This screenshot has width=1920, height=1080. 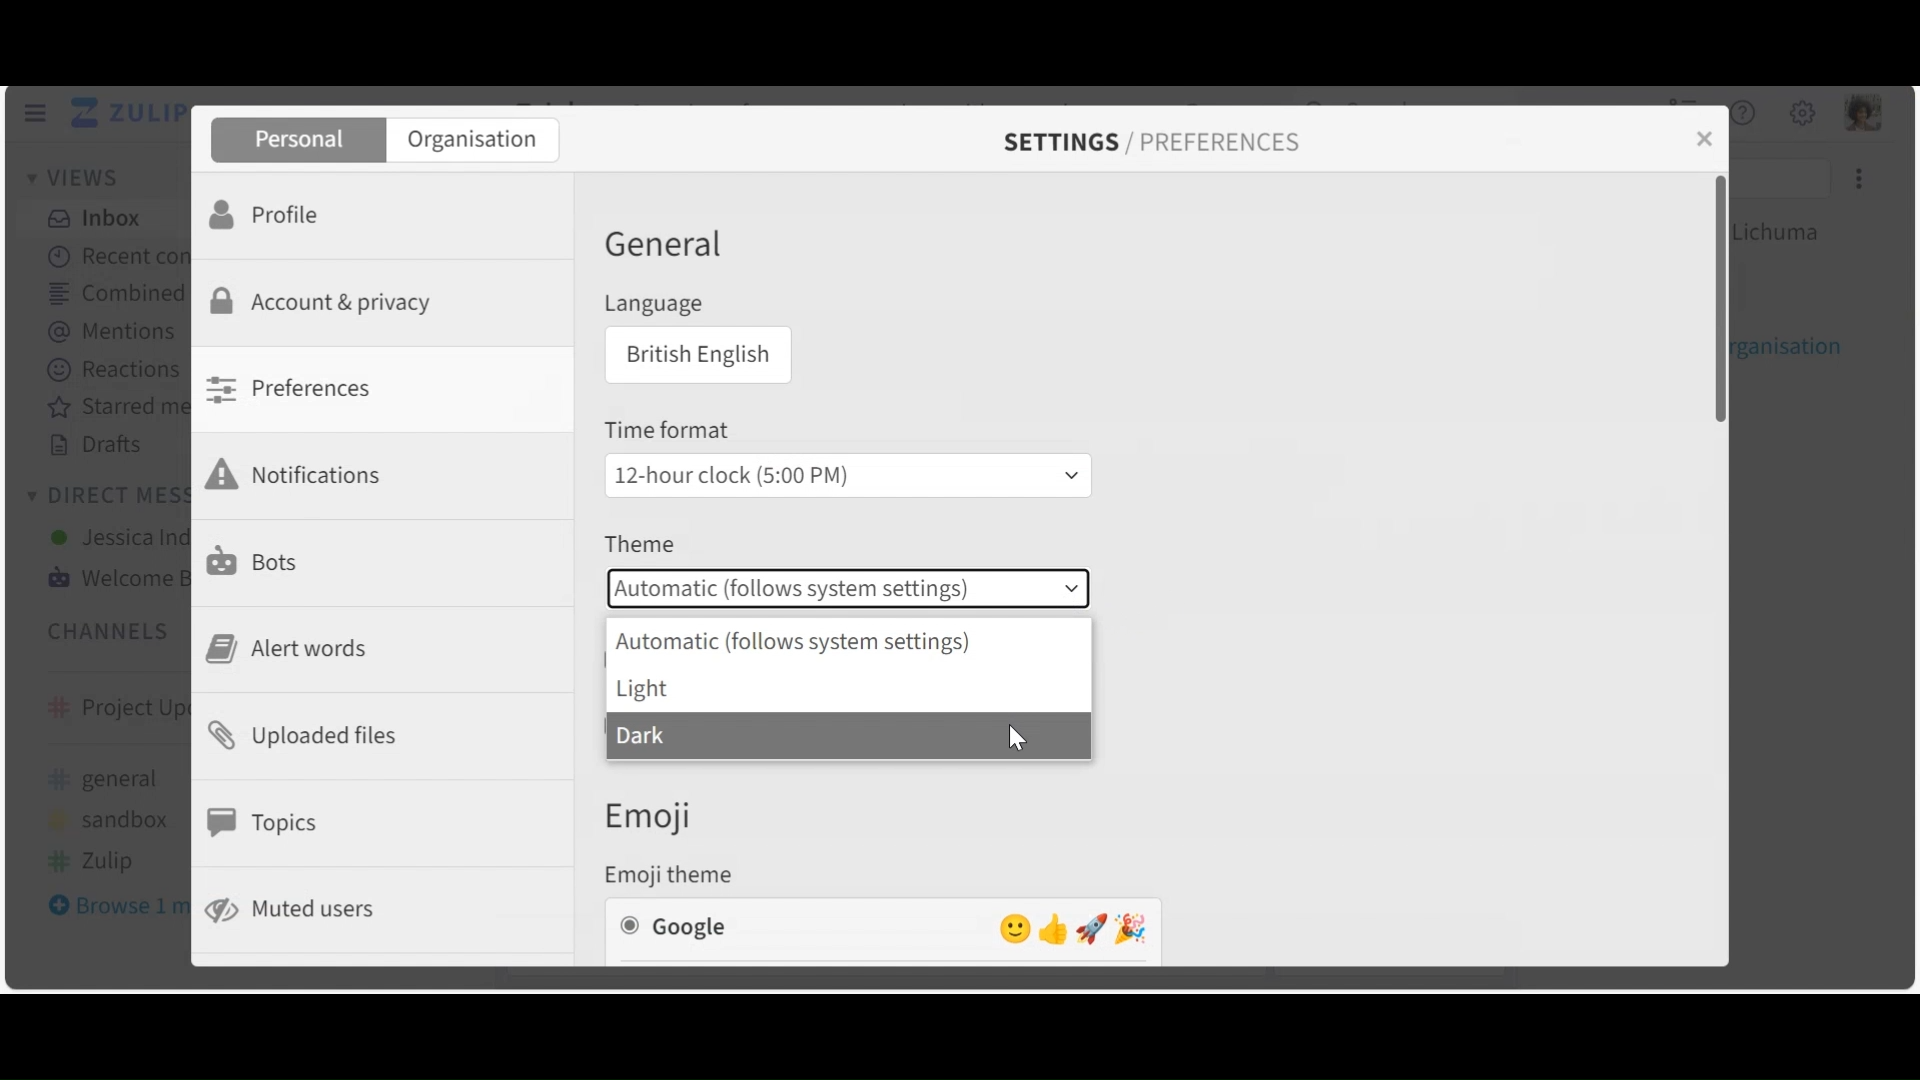 I want to click on Settings/Preferences, so click(x=1151, y=142).